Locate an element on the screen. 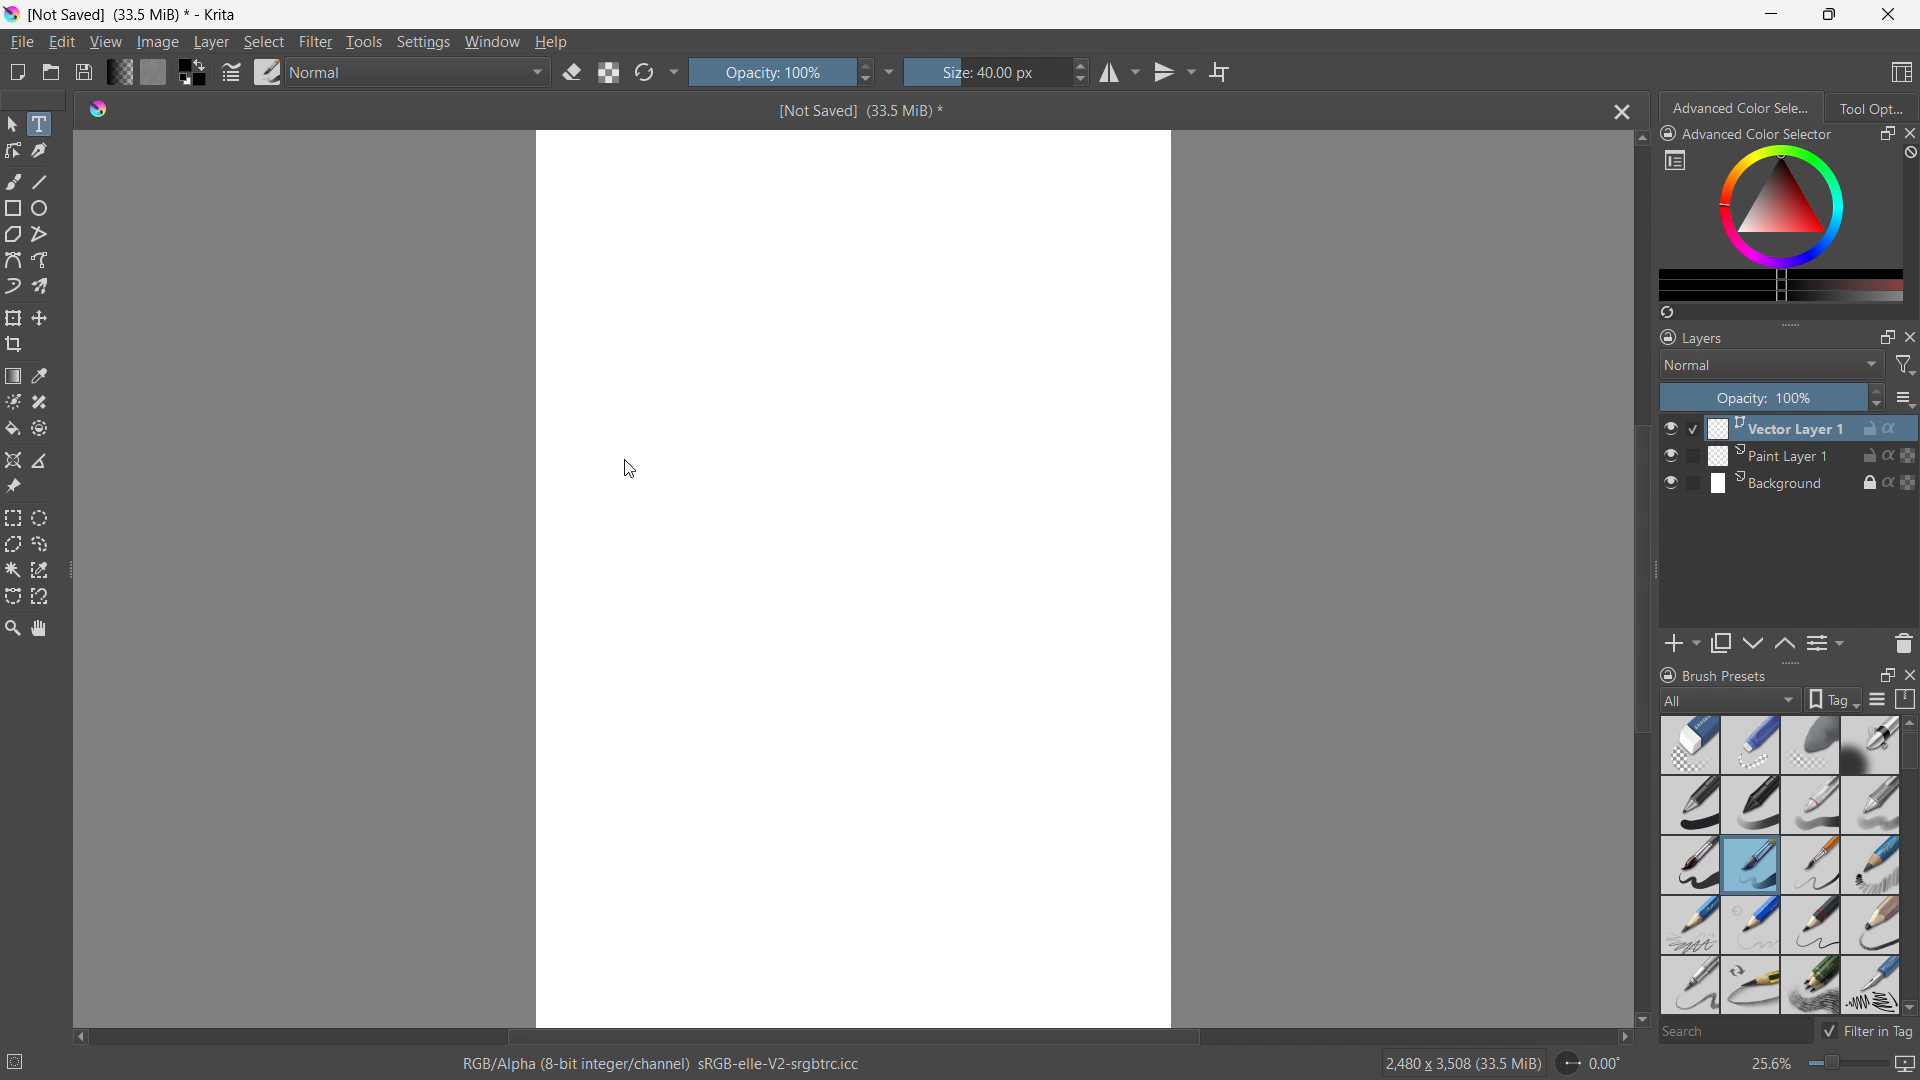  vertical mirror tool is located at coordinates (1171, 72).